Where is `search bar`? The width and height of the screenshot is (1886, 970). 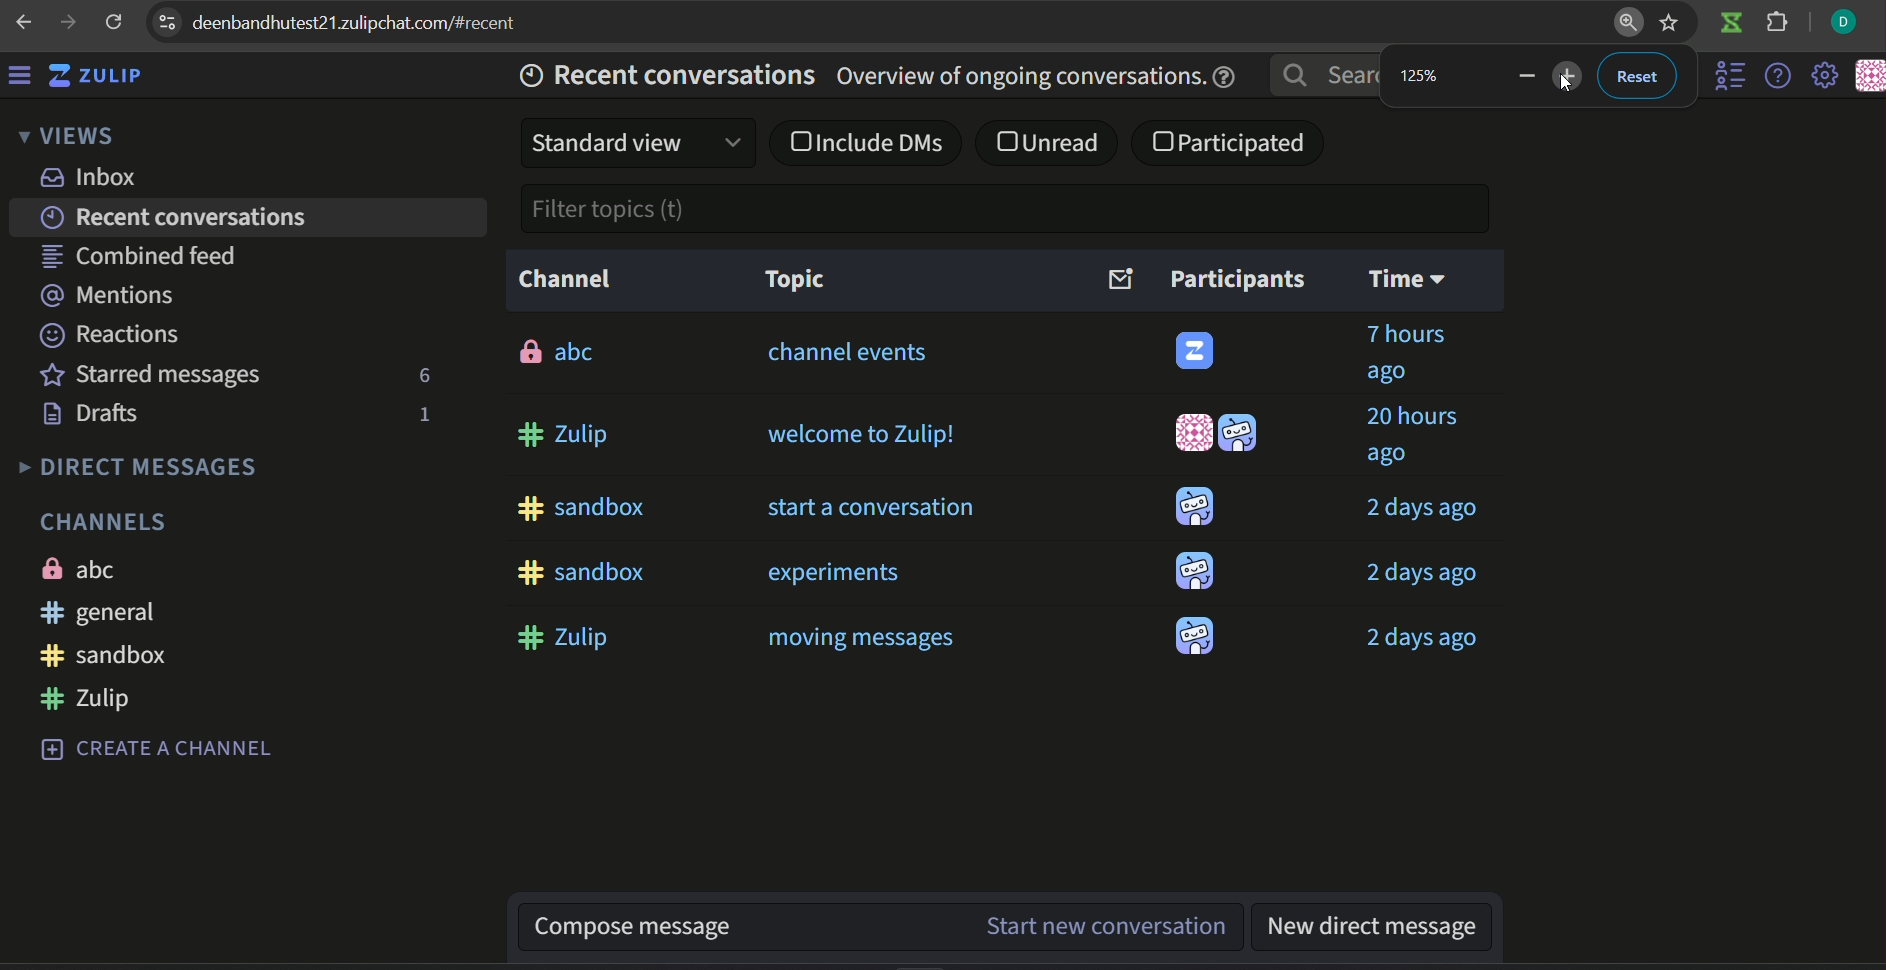
search bar is located at coordinates (1325, 75).